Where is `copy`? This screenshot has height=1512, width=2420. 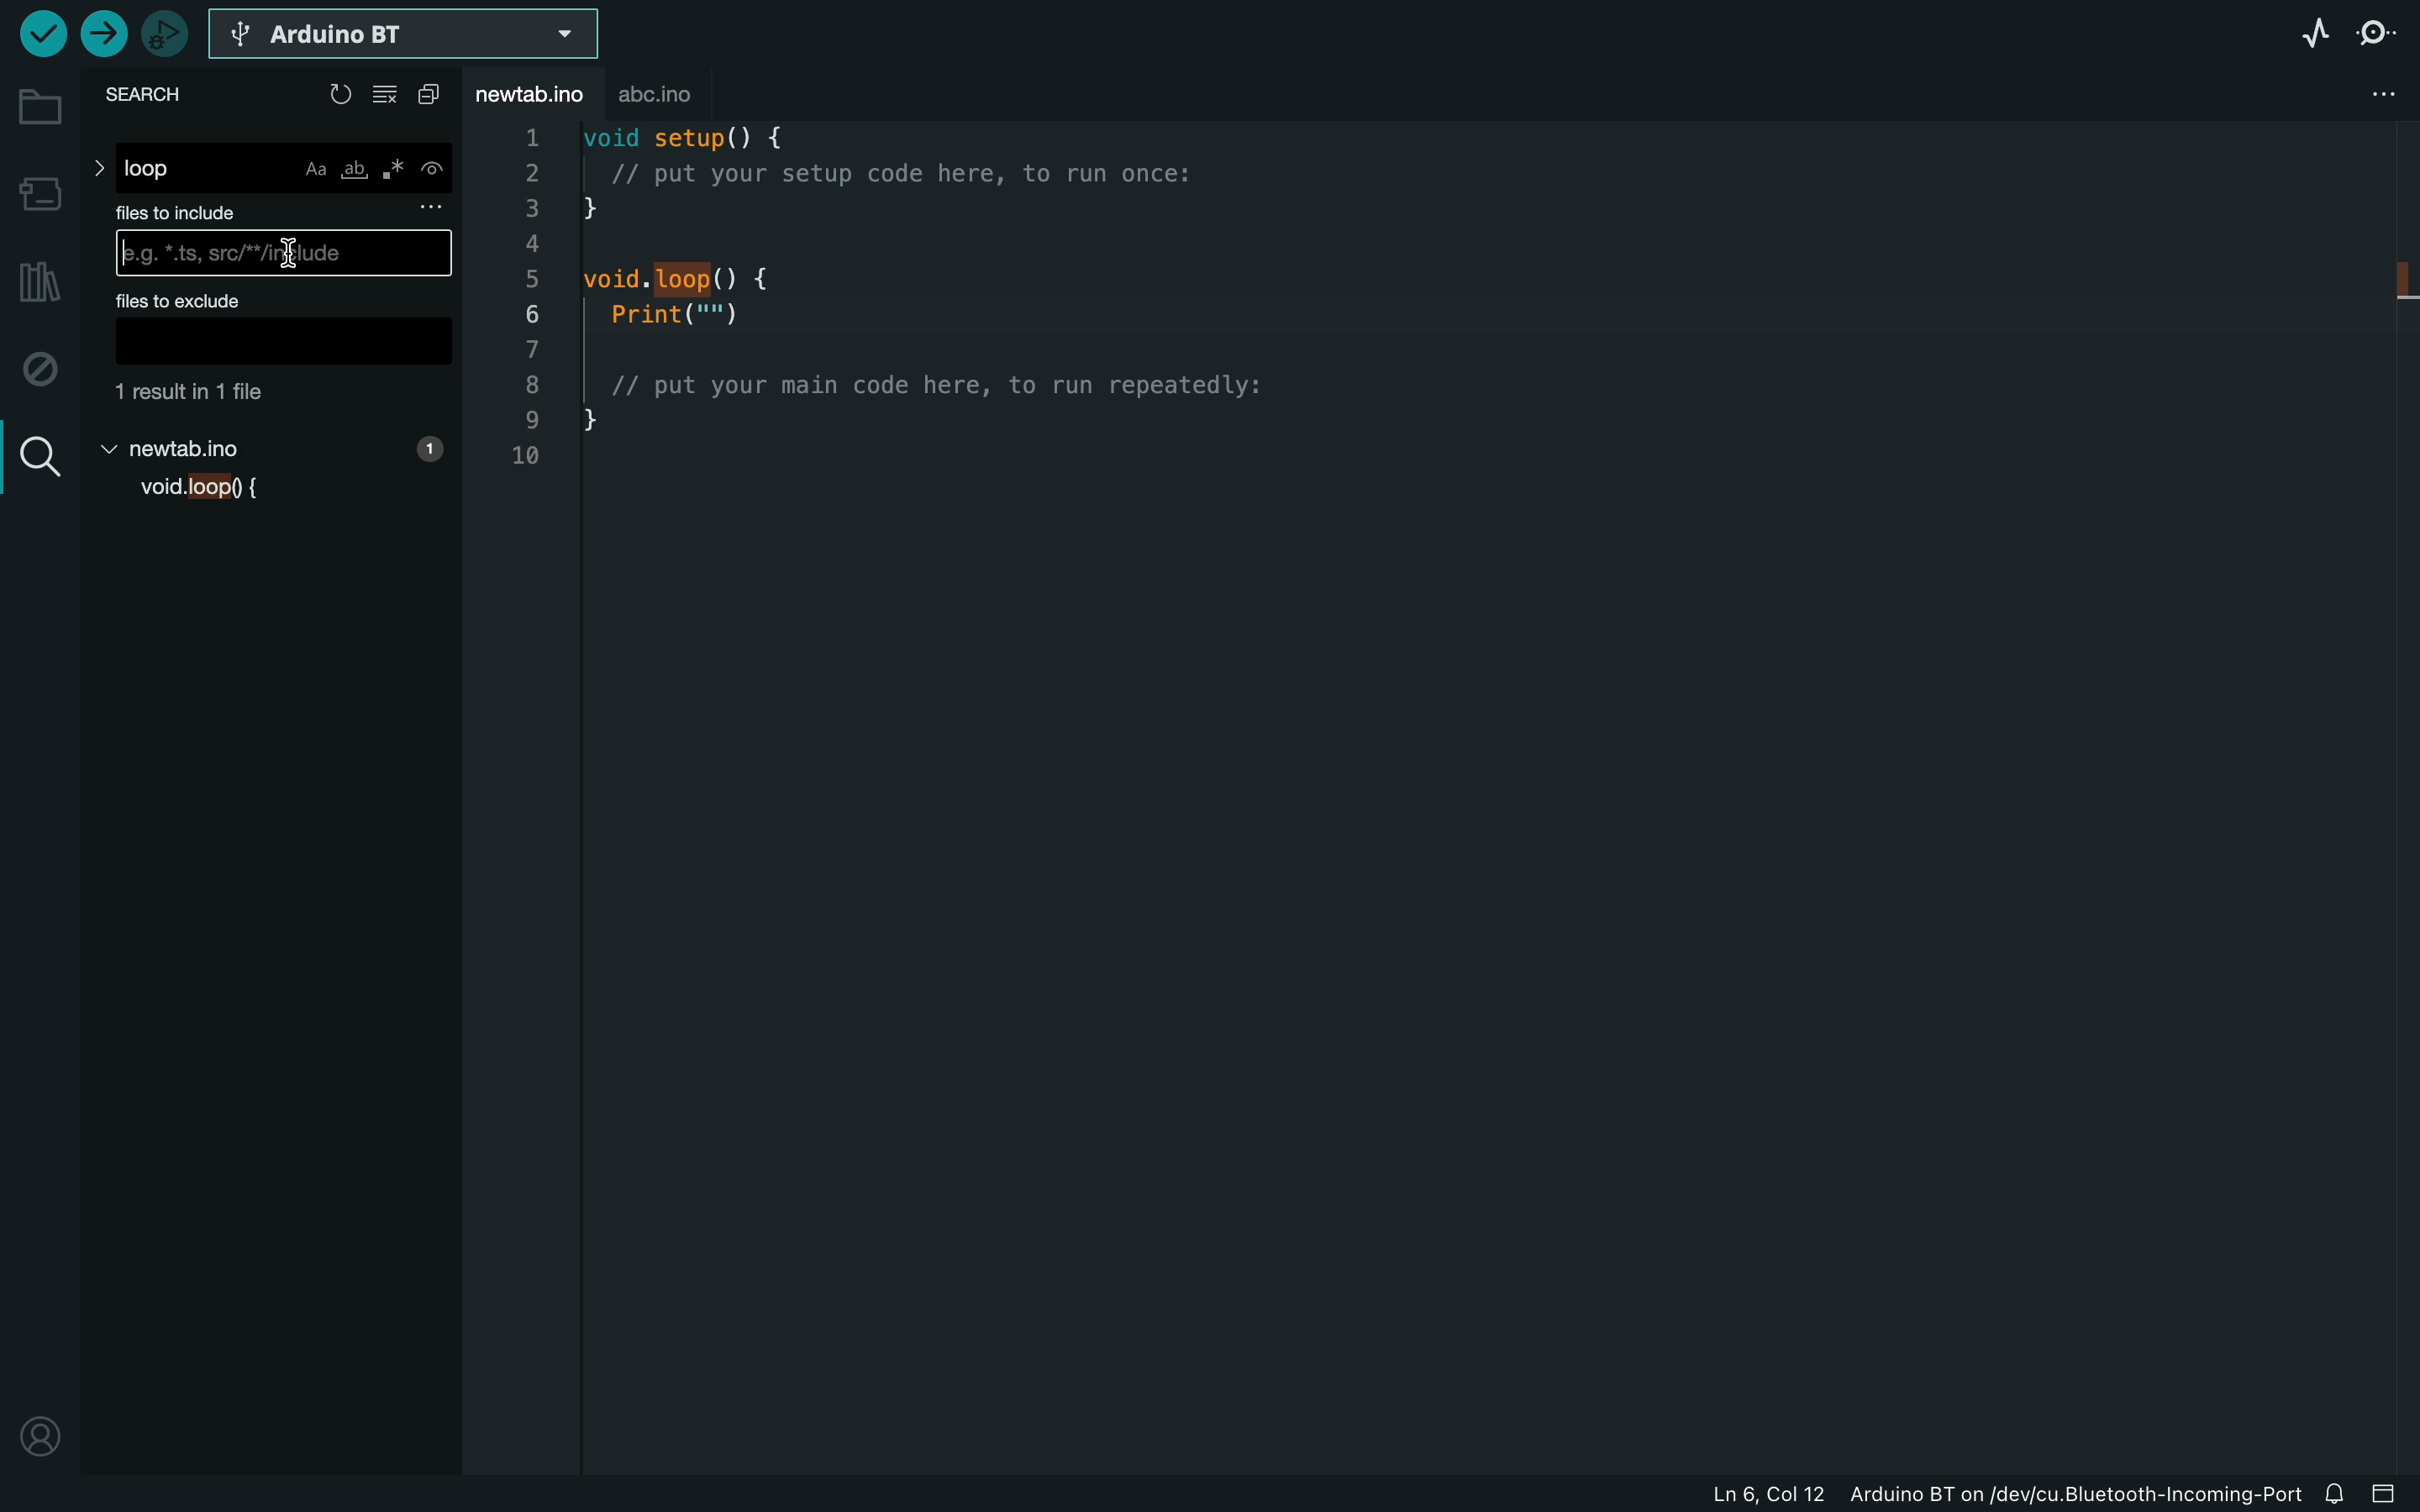
copy is located at coordinates (433, 96).